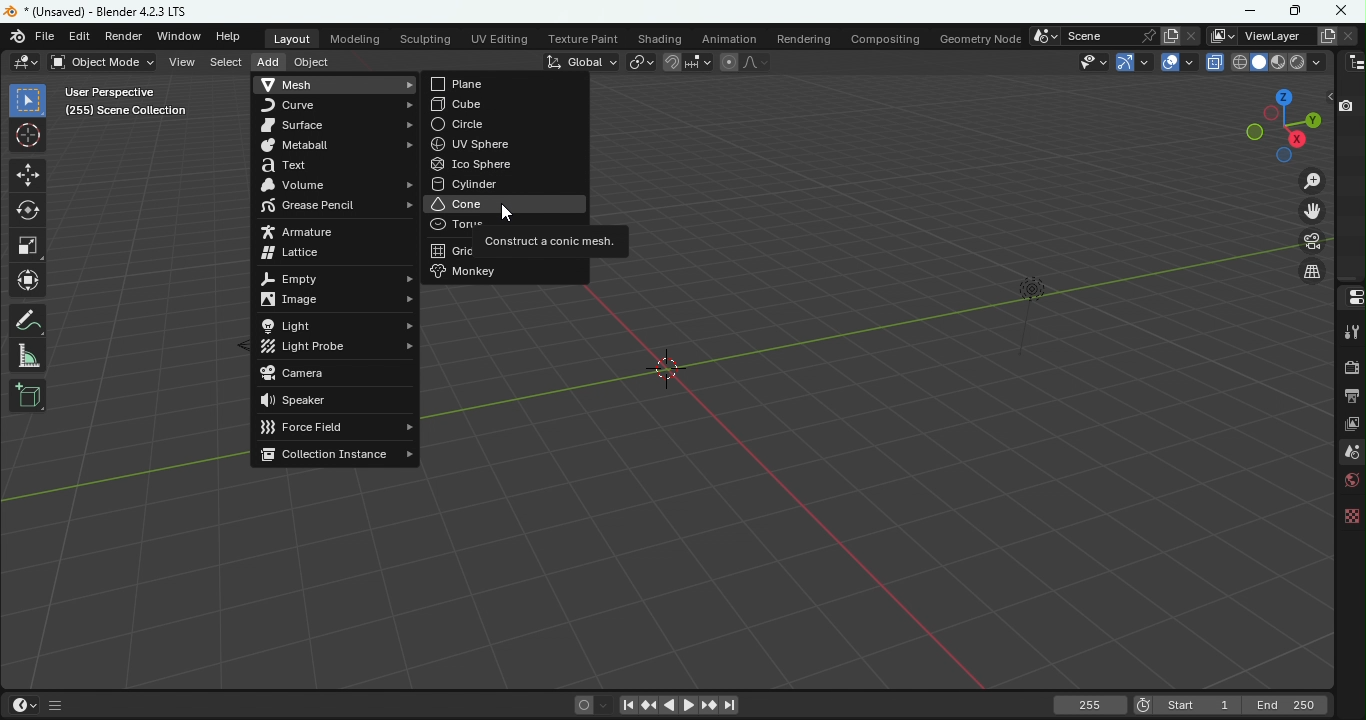 The width and height of the screenshot is (1366, 720). What do you see at coordinates (337, 184) in the screenshot?
I see `Volume` at bounding box center [337, 184].